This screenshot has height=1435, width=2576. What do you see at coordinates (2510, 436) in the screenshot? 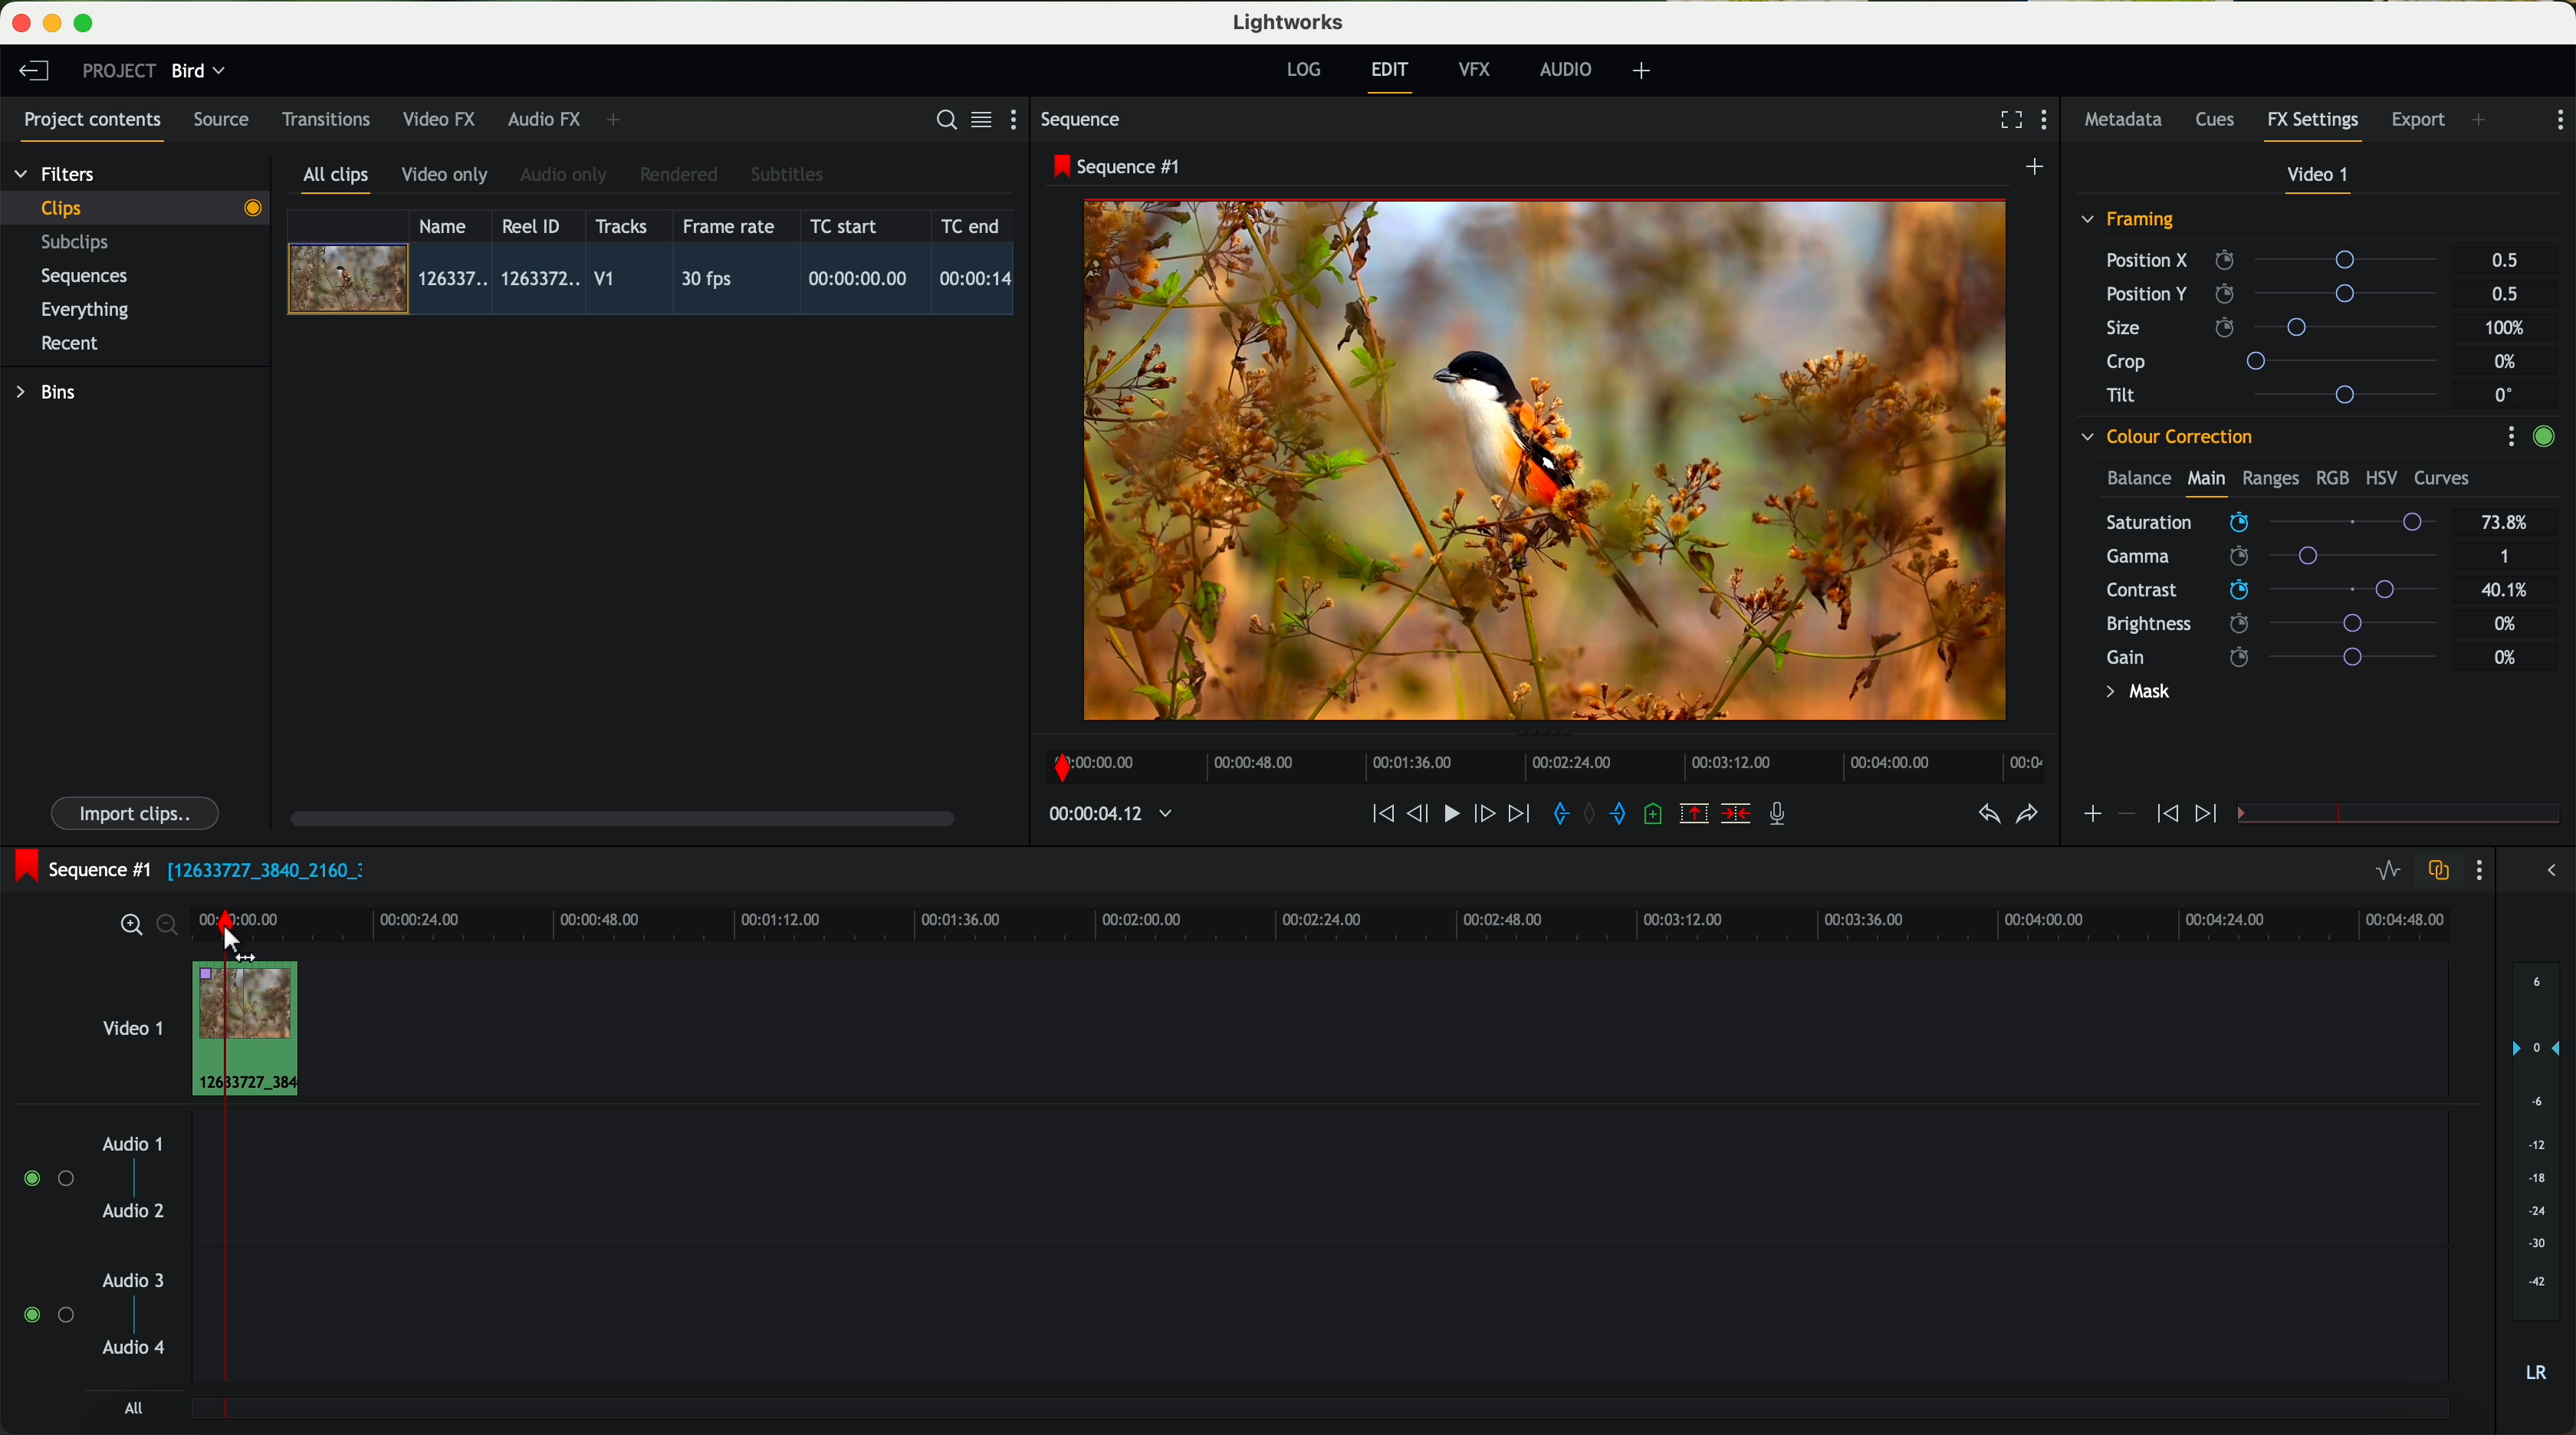
I see `show settings menu` at bounding box center [2510, 436].